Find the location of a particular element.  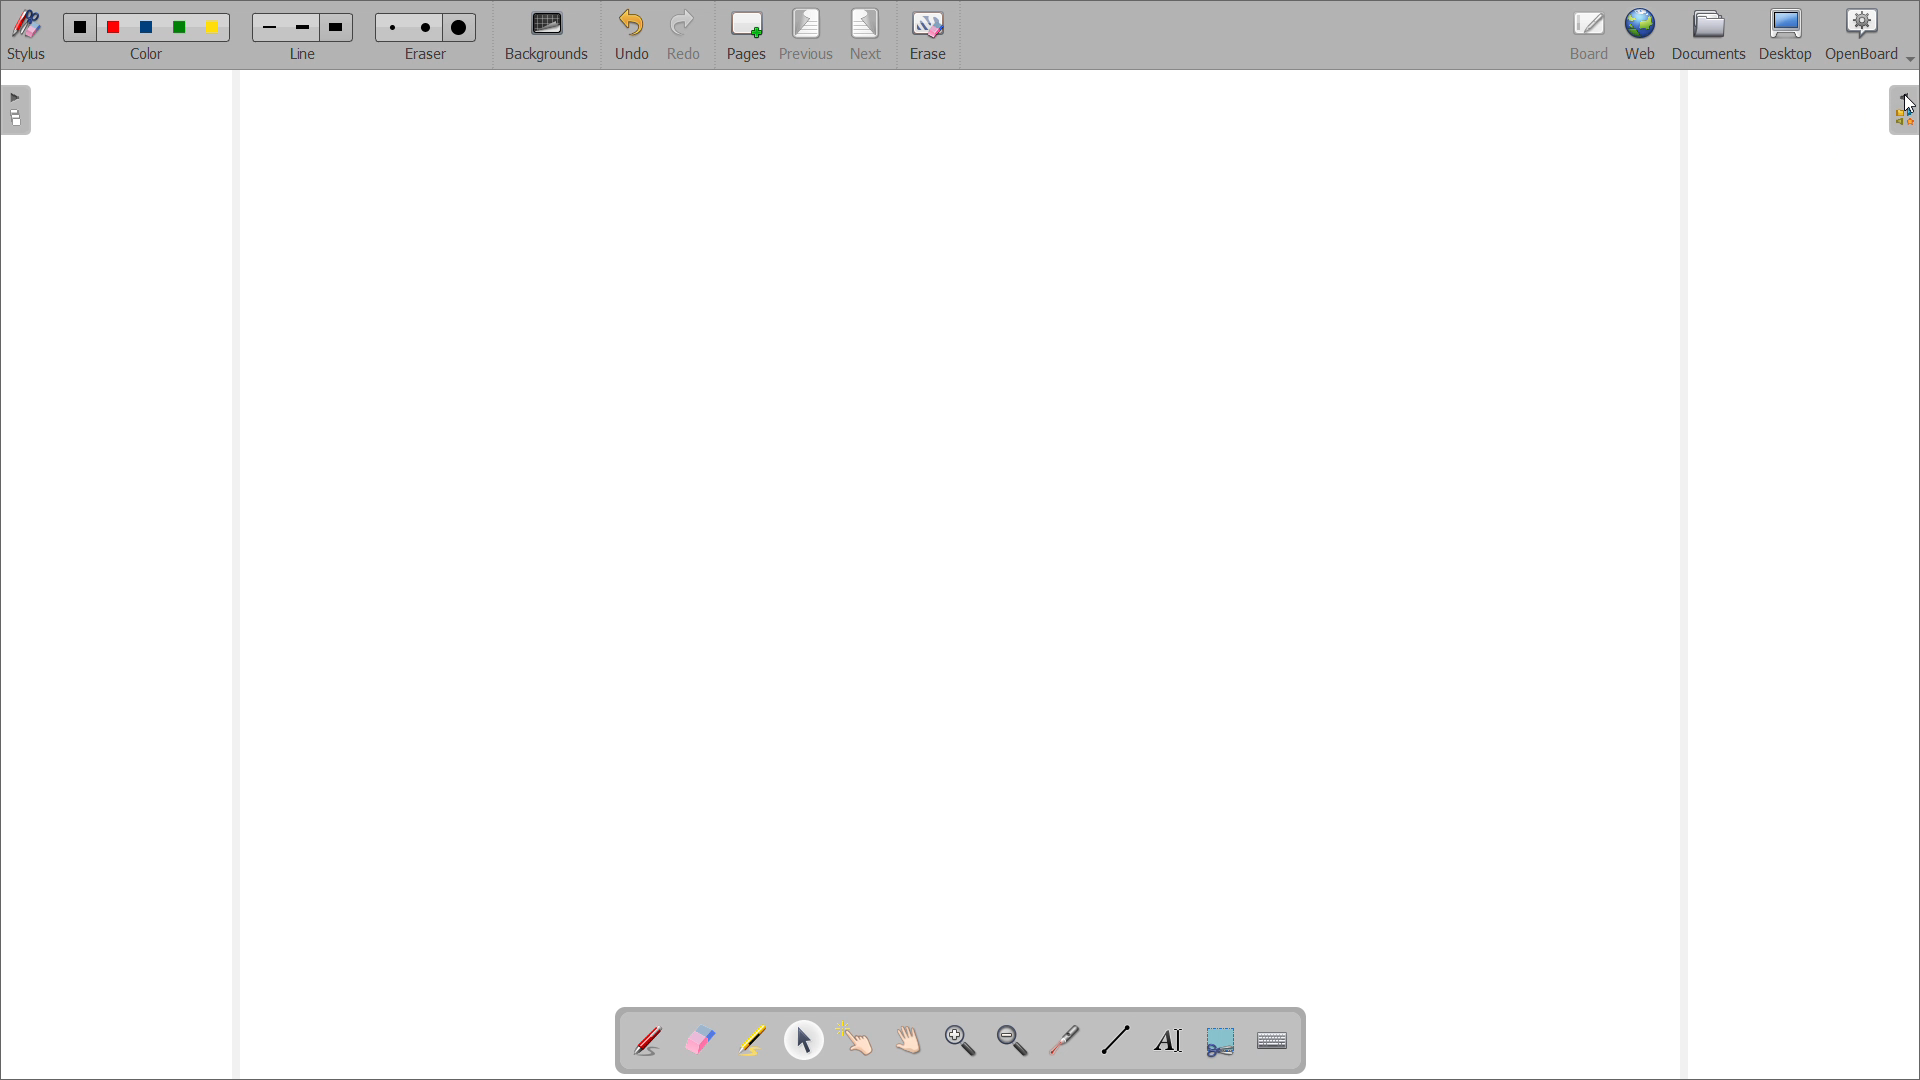

cursor is located at coordinates (1907, 105).